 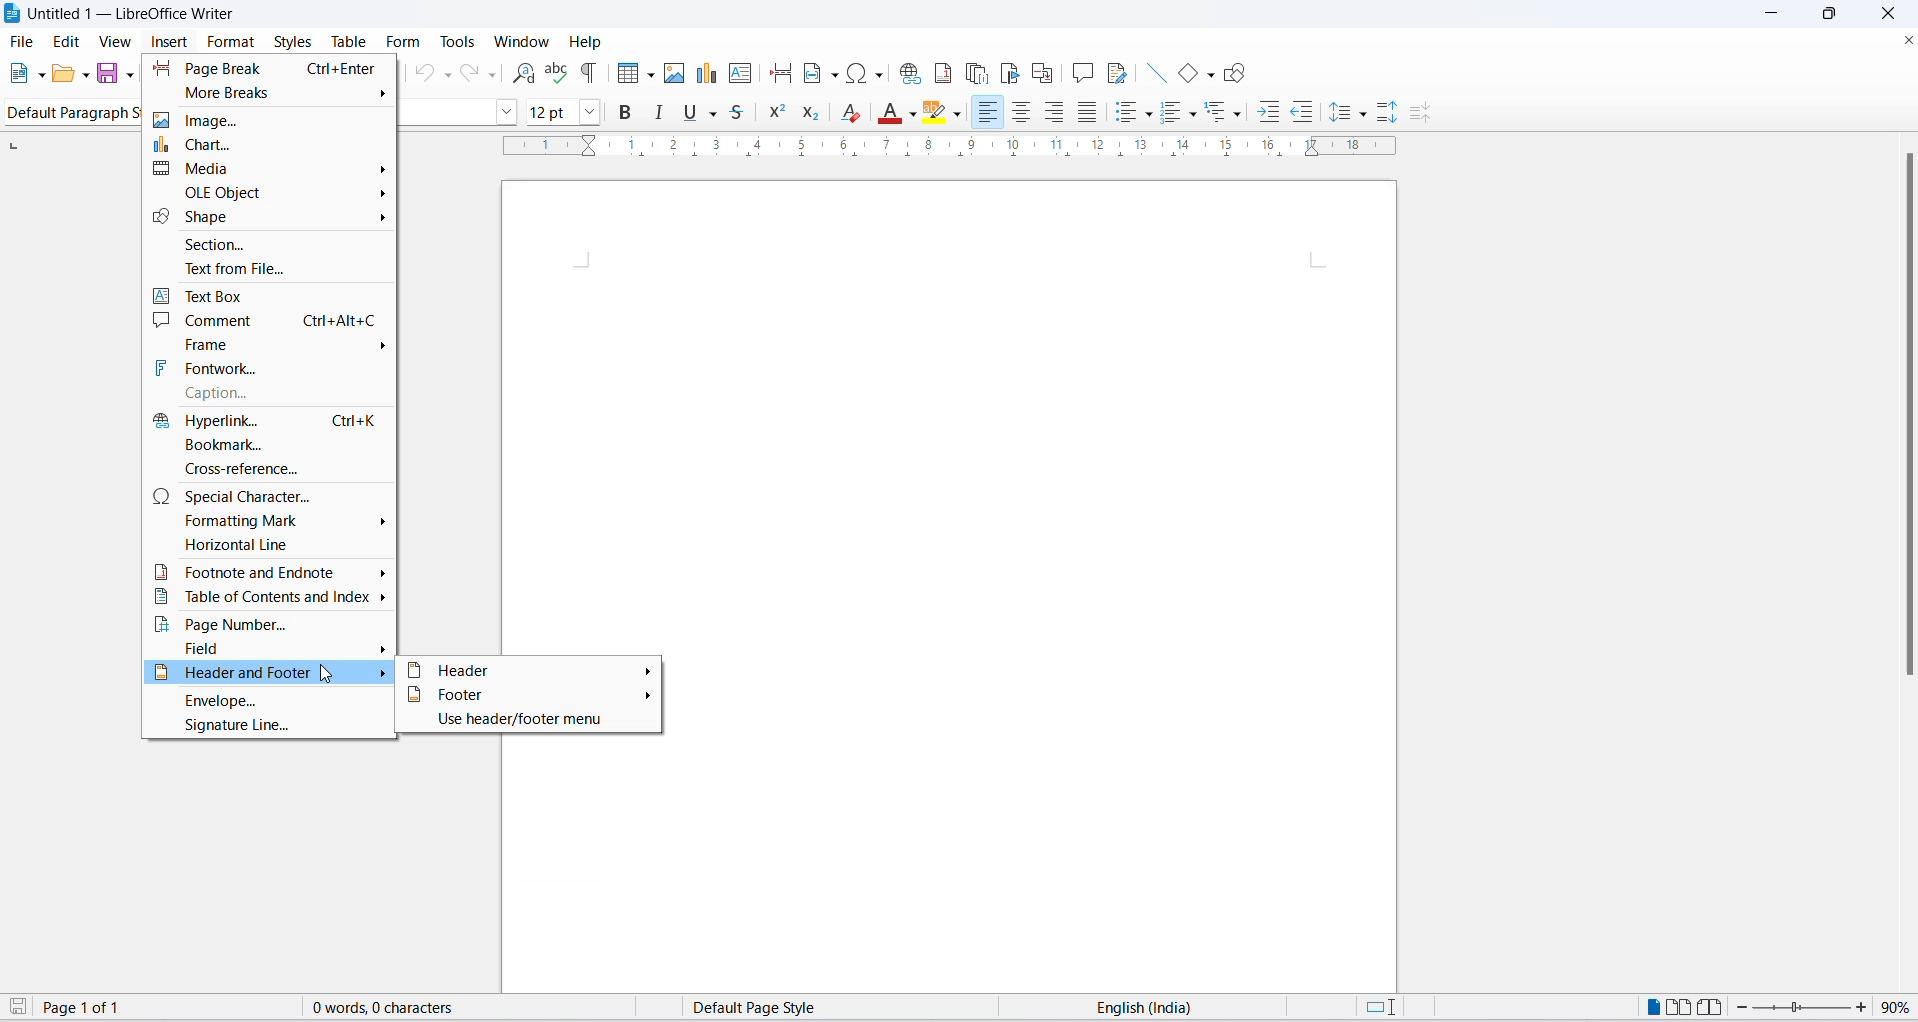 I want to click on save options, so click(x=129, y=75).